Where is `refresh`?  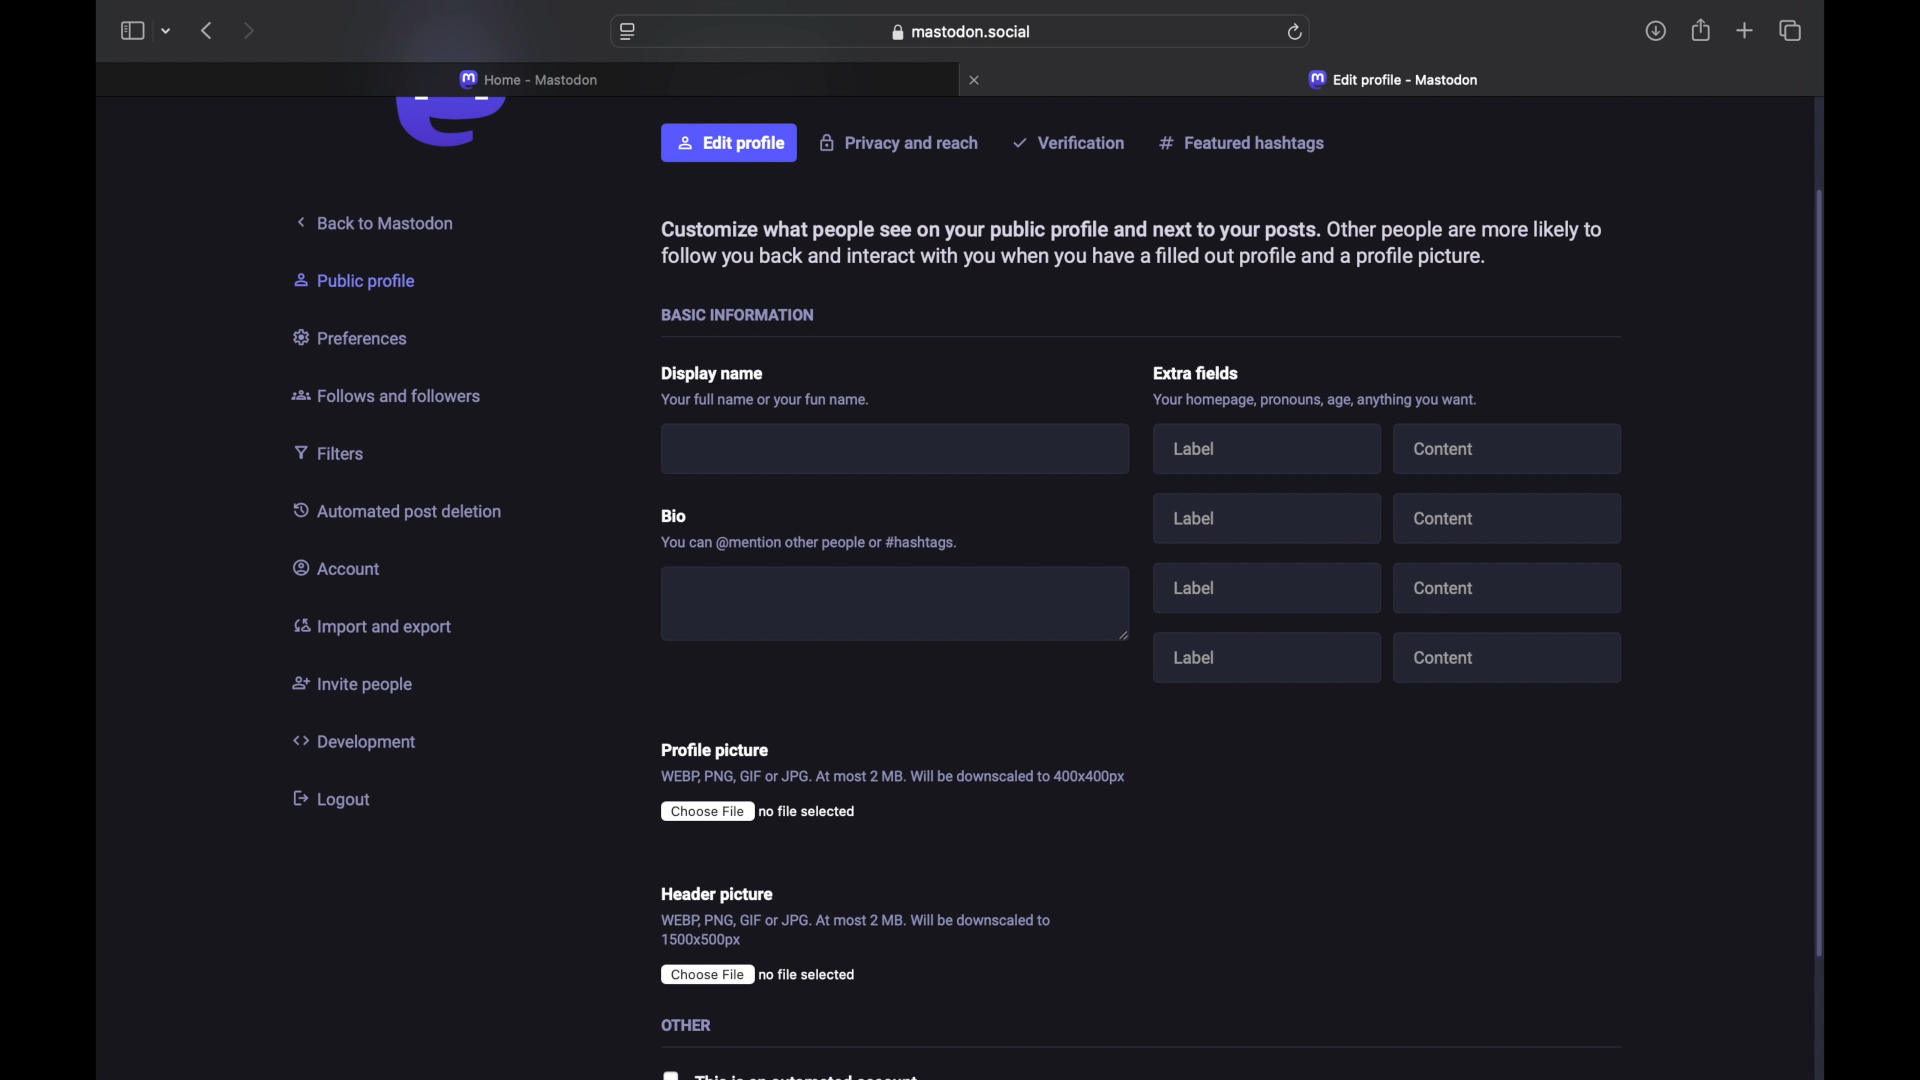
refresh is located at coordinates (1296, 32).